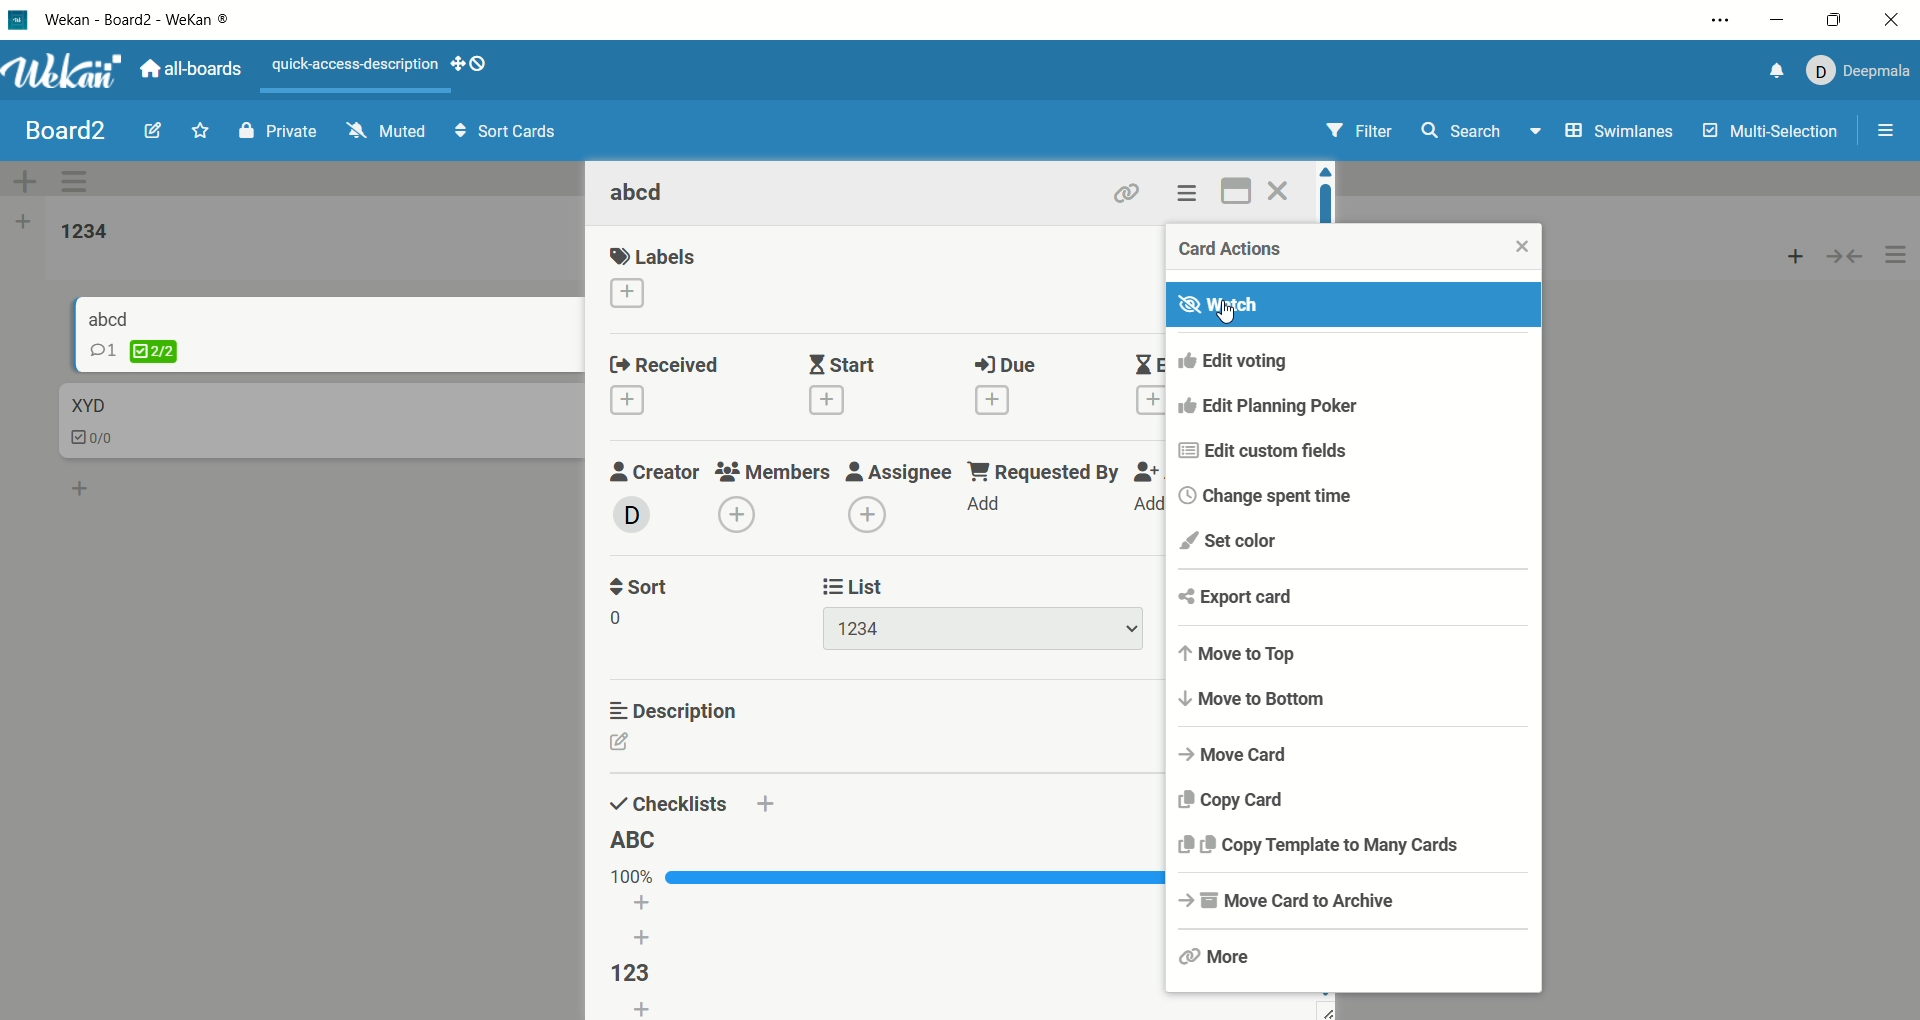  I want to click on account, so click(1862, 72).